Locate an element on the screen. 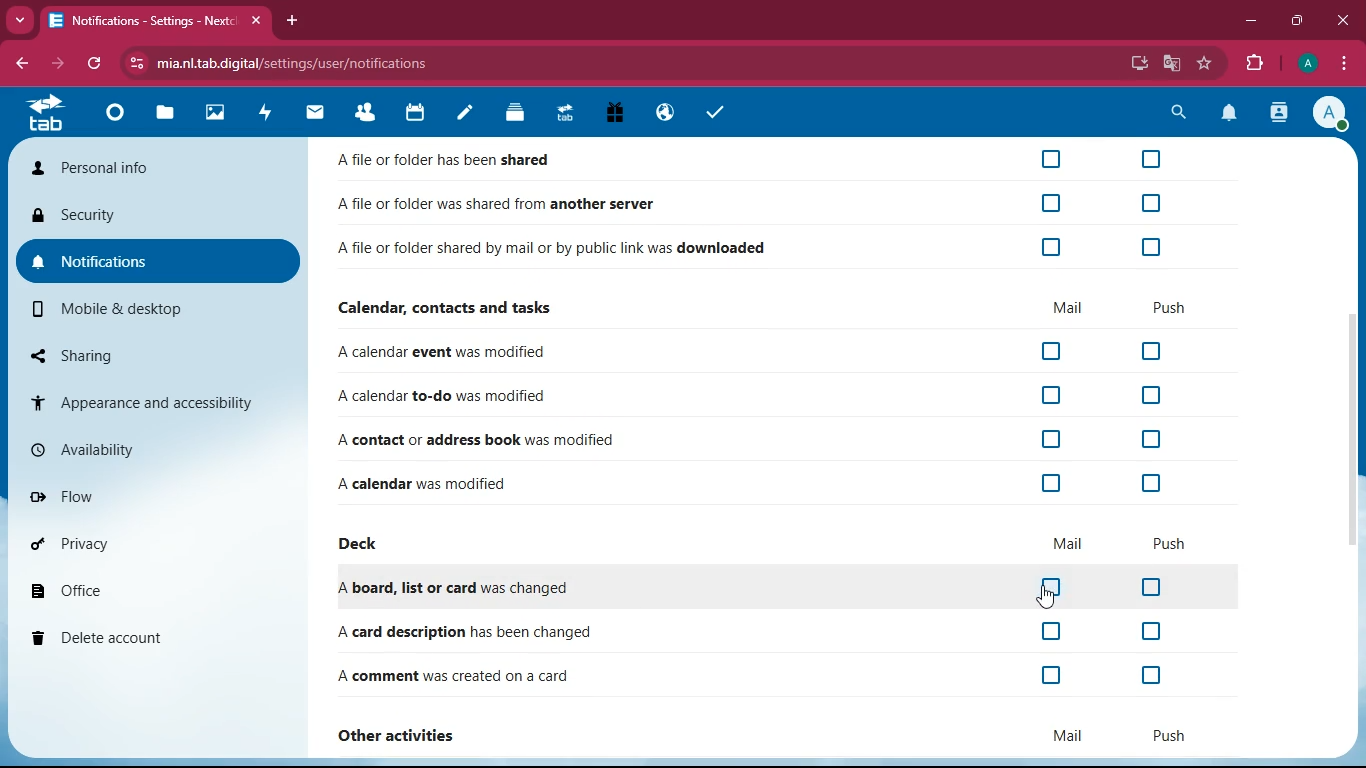  sharing is located at coordinates (159, 354).